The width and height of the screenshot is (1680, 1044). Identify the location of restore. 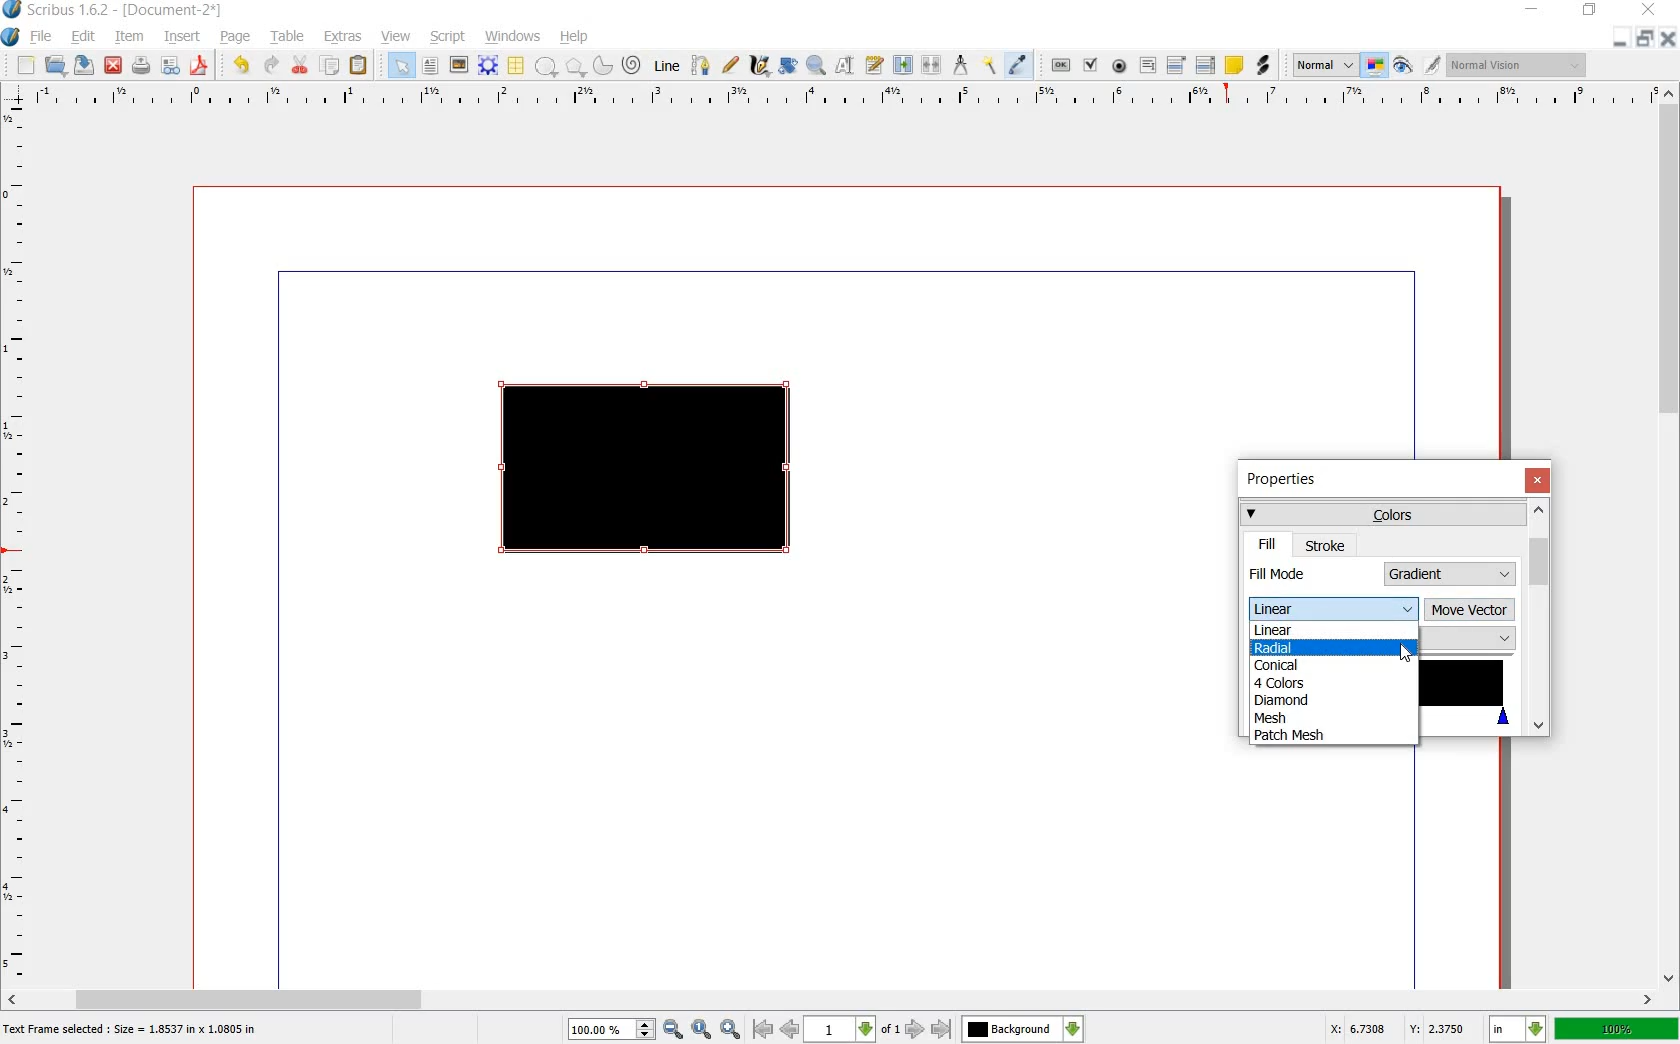
(1590, 13).